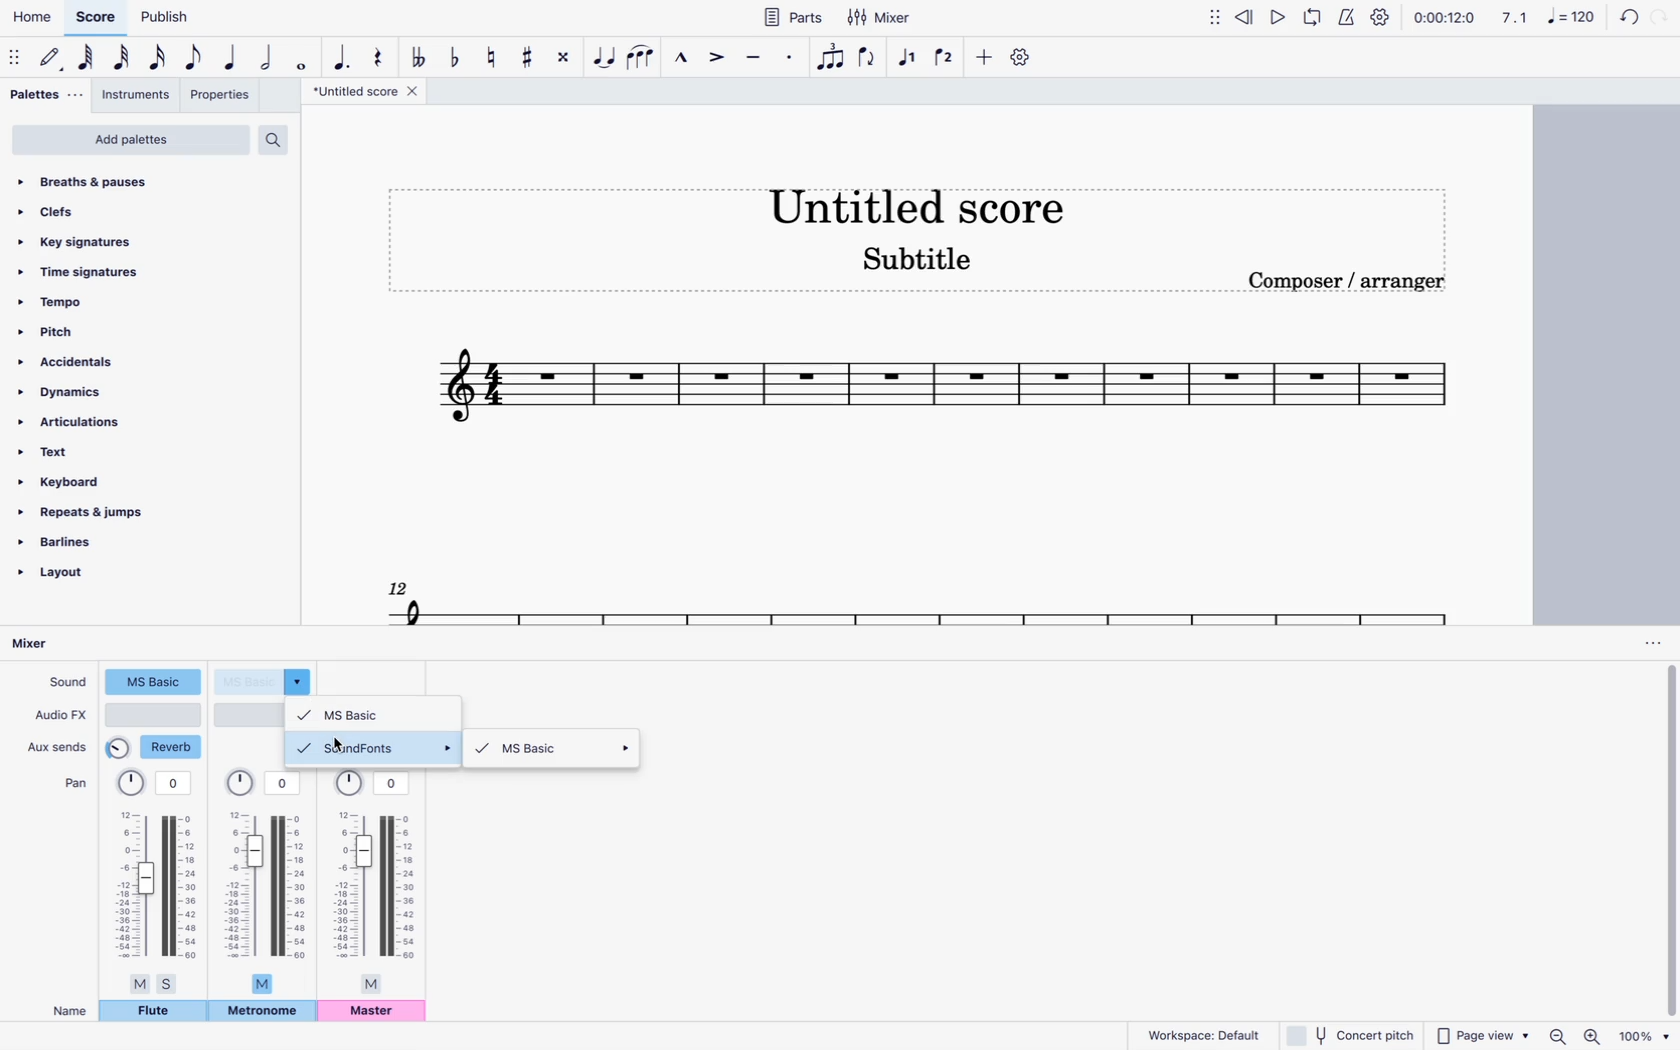 Image resolution: width=1680 pixels, height=1050 pixels. I want to click on audio type, so click(155, 715).